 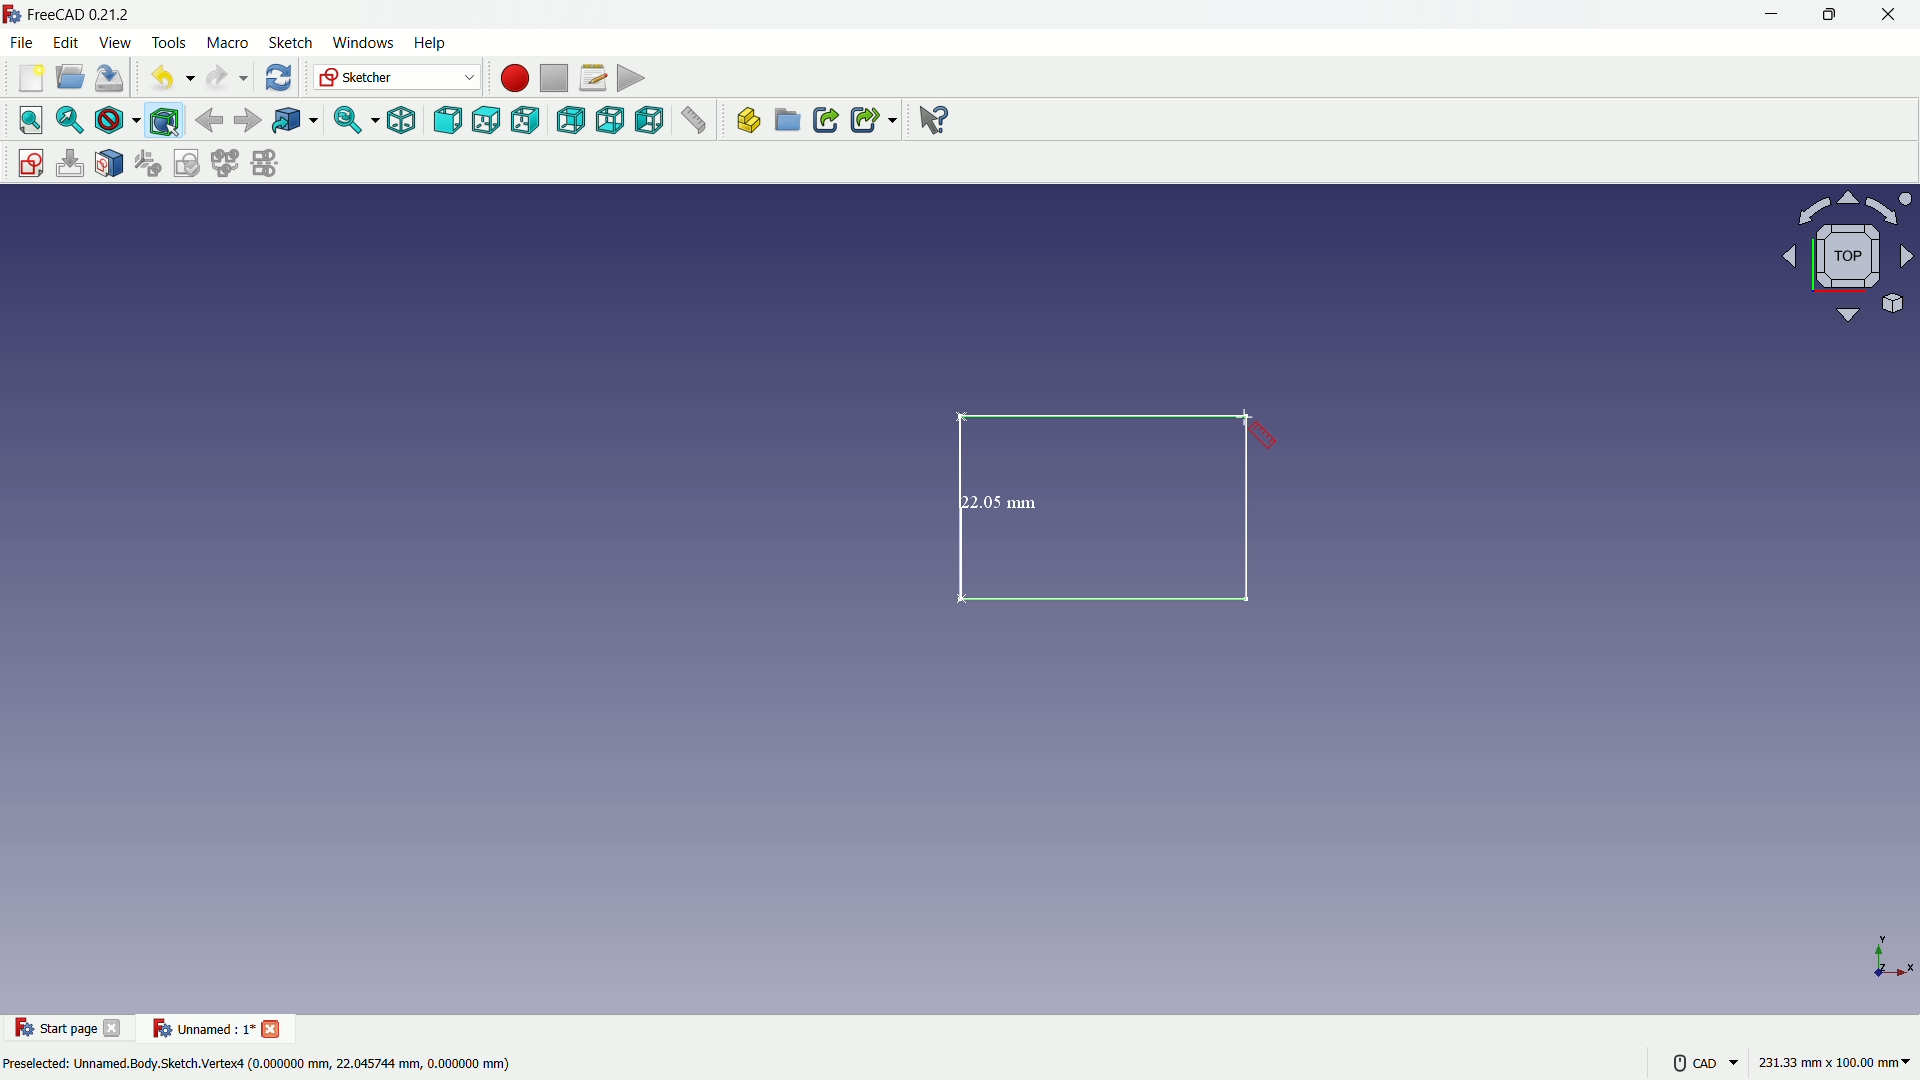 I want to click on close start page, so click(x=115, y=1032).